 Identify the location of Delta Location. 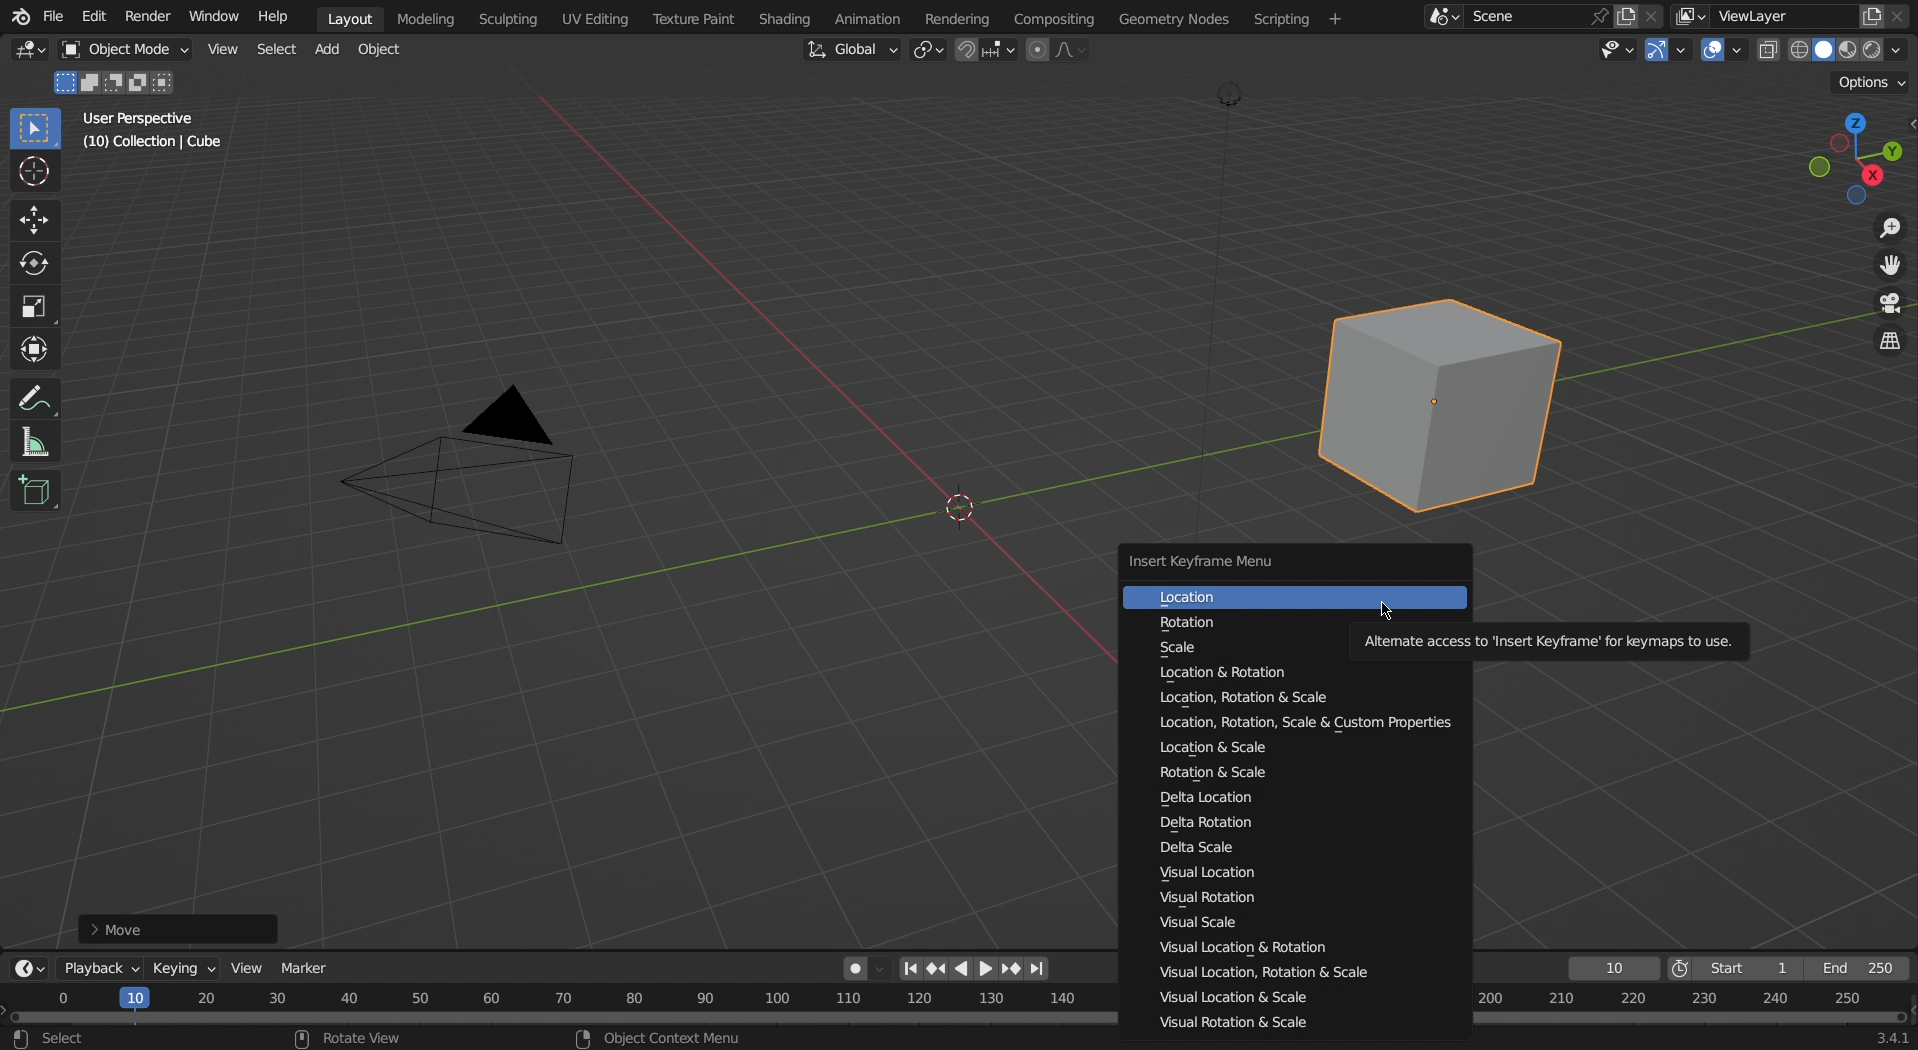
(1214, 799).